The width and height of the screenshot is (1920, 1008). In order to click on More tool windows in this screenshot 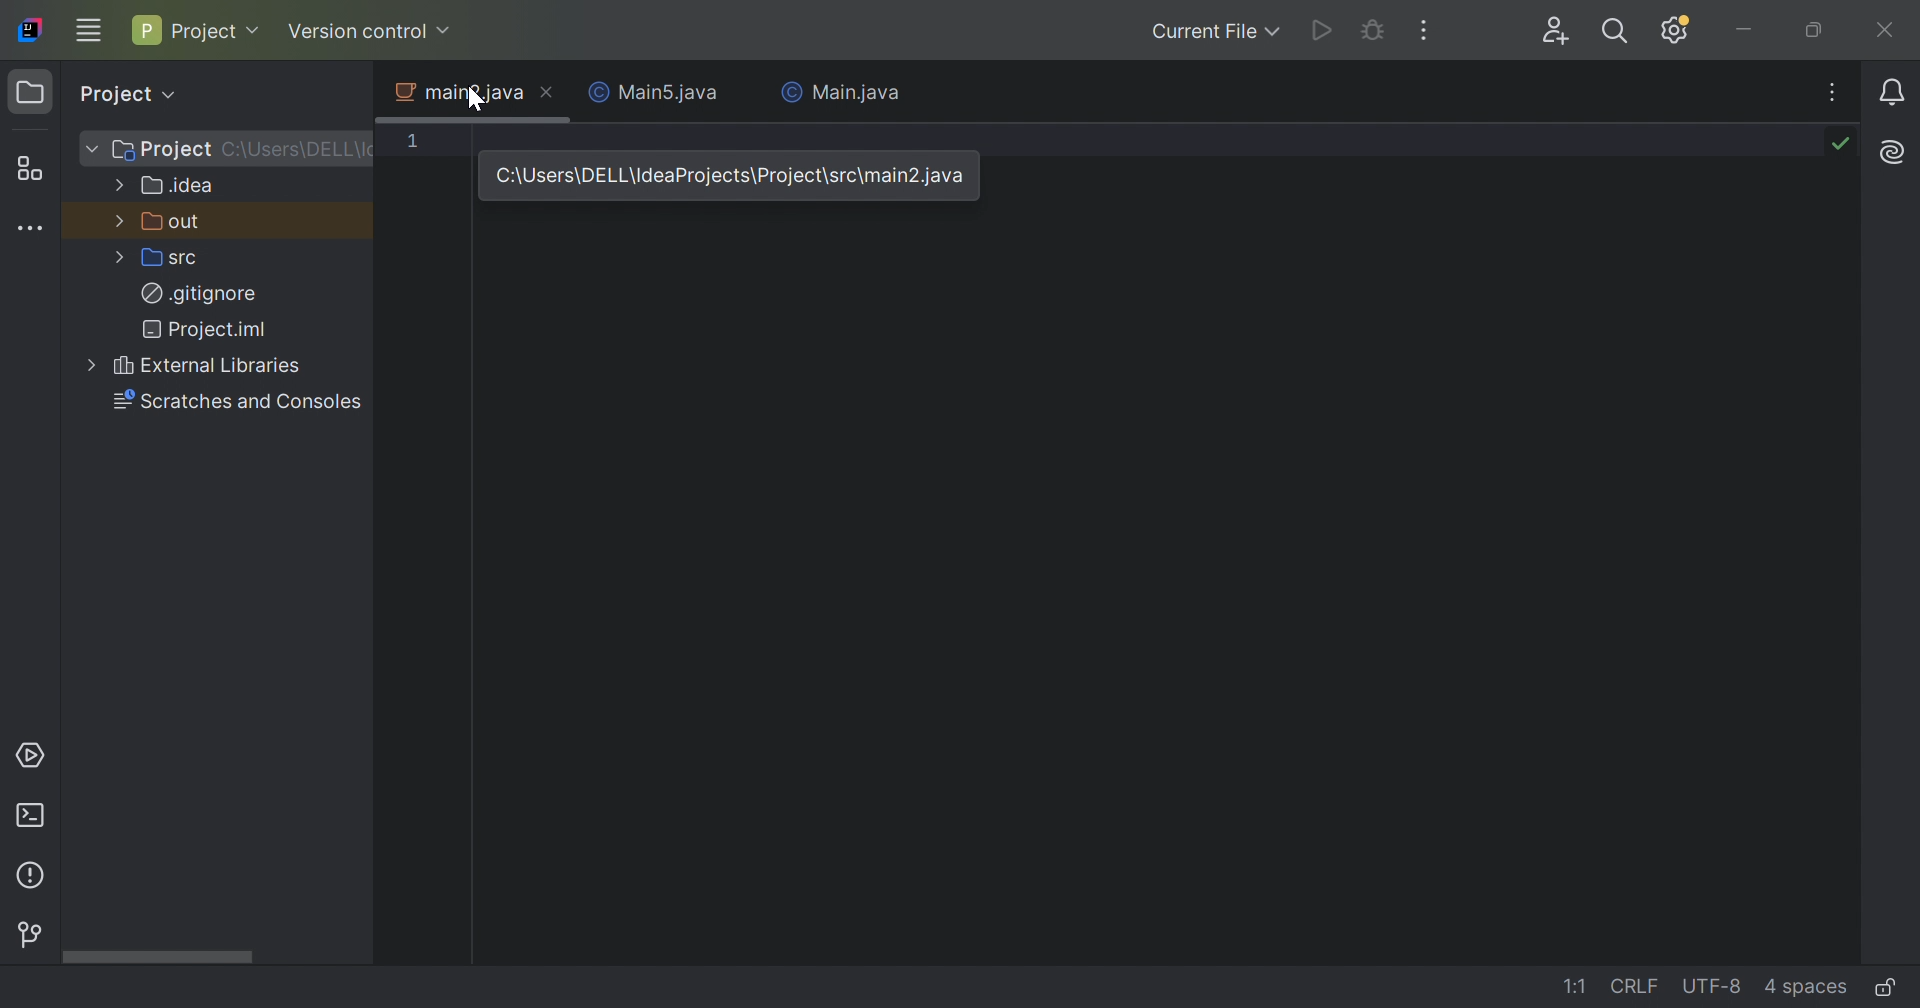, I will do `click(34, 228)`.